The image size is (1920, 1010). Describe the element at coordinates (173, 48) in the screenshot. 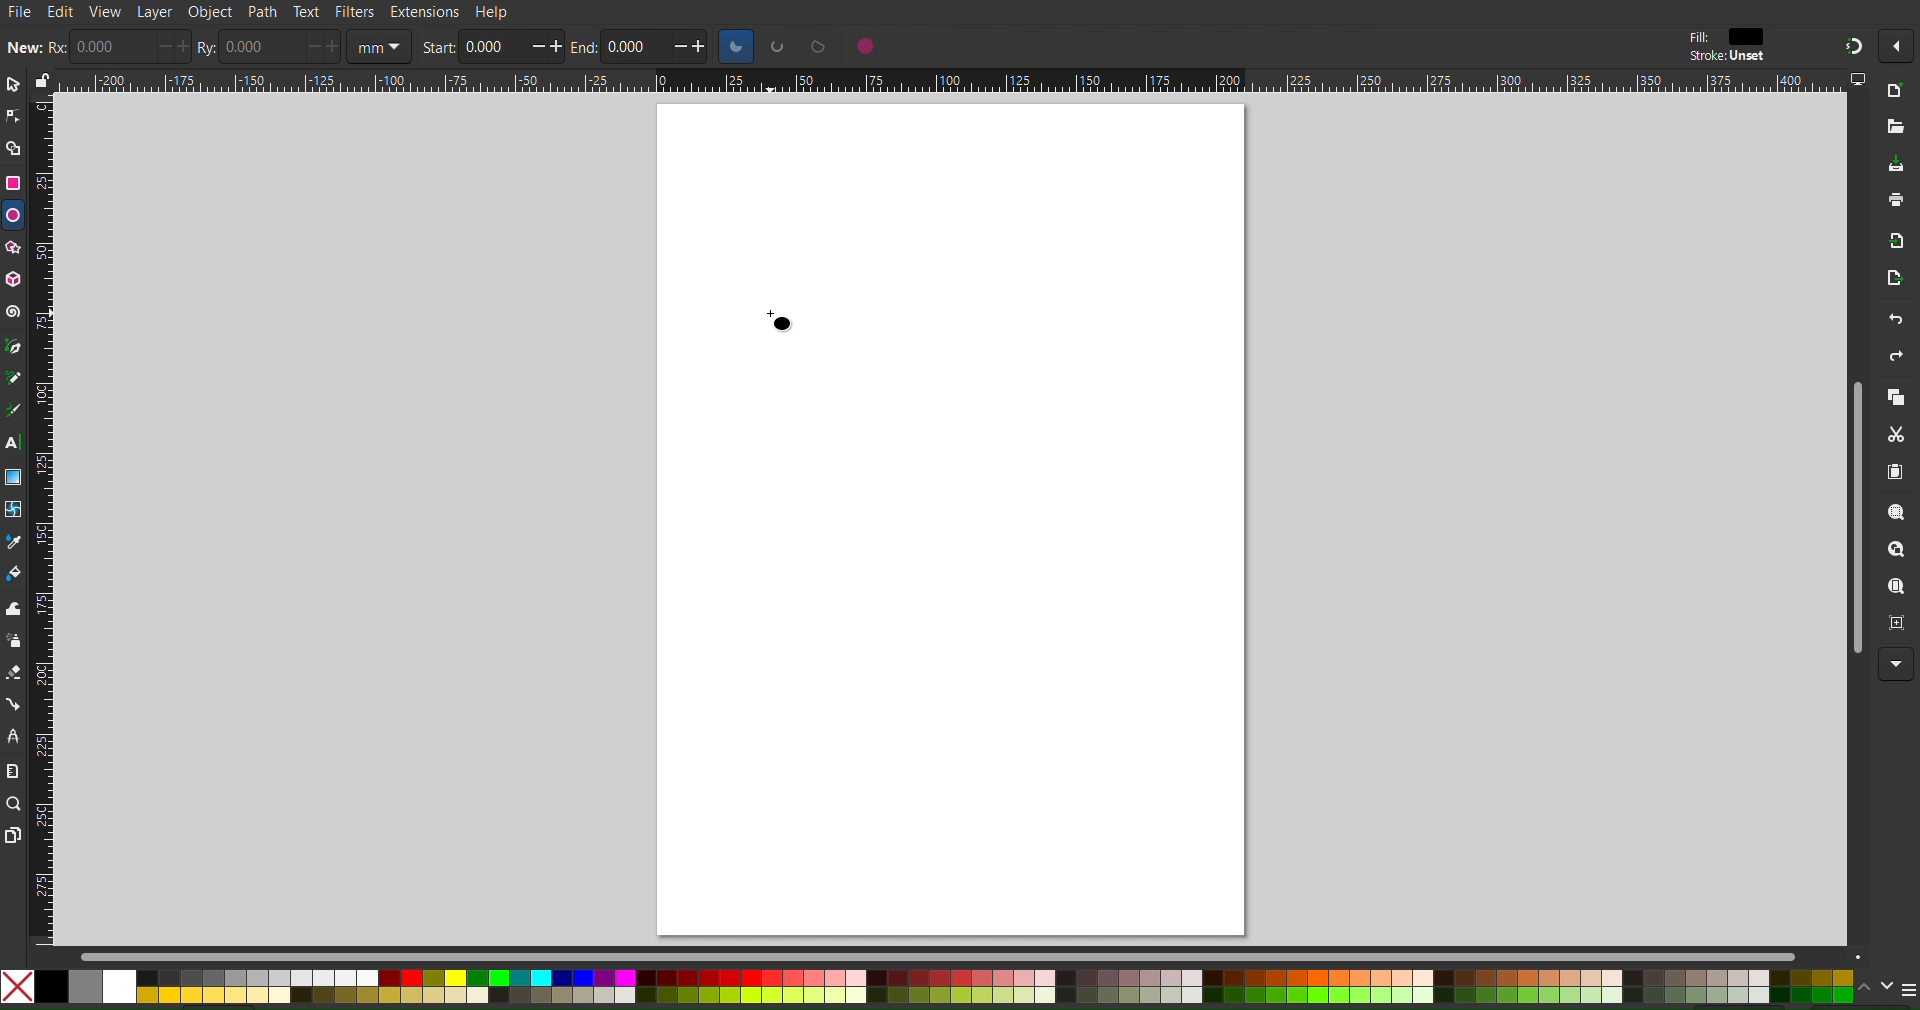

I see `increase/decrease` at that location.